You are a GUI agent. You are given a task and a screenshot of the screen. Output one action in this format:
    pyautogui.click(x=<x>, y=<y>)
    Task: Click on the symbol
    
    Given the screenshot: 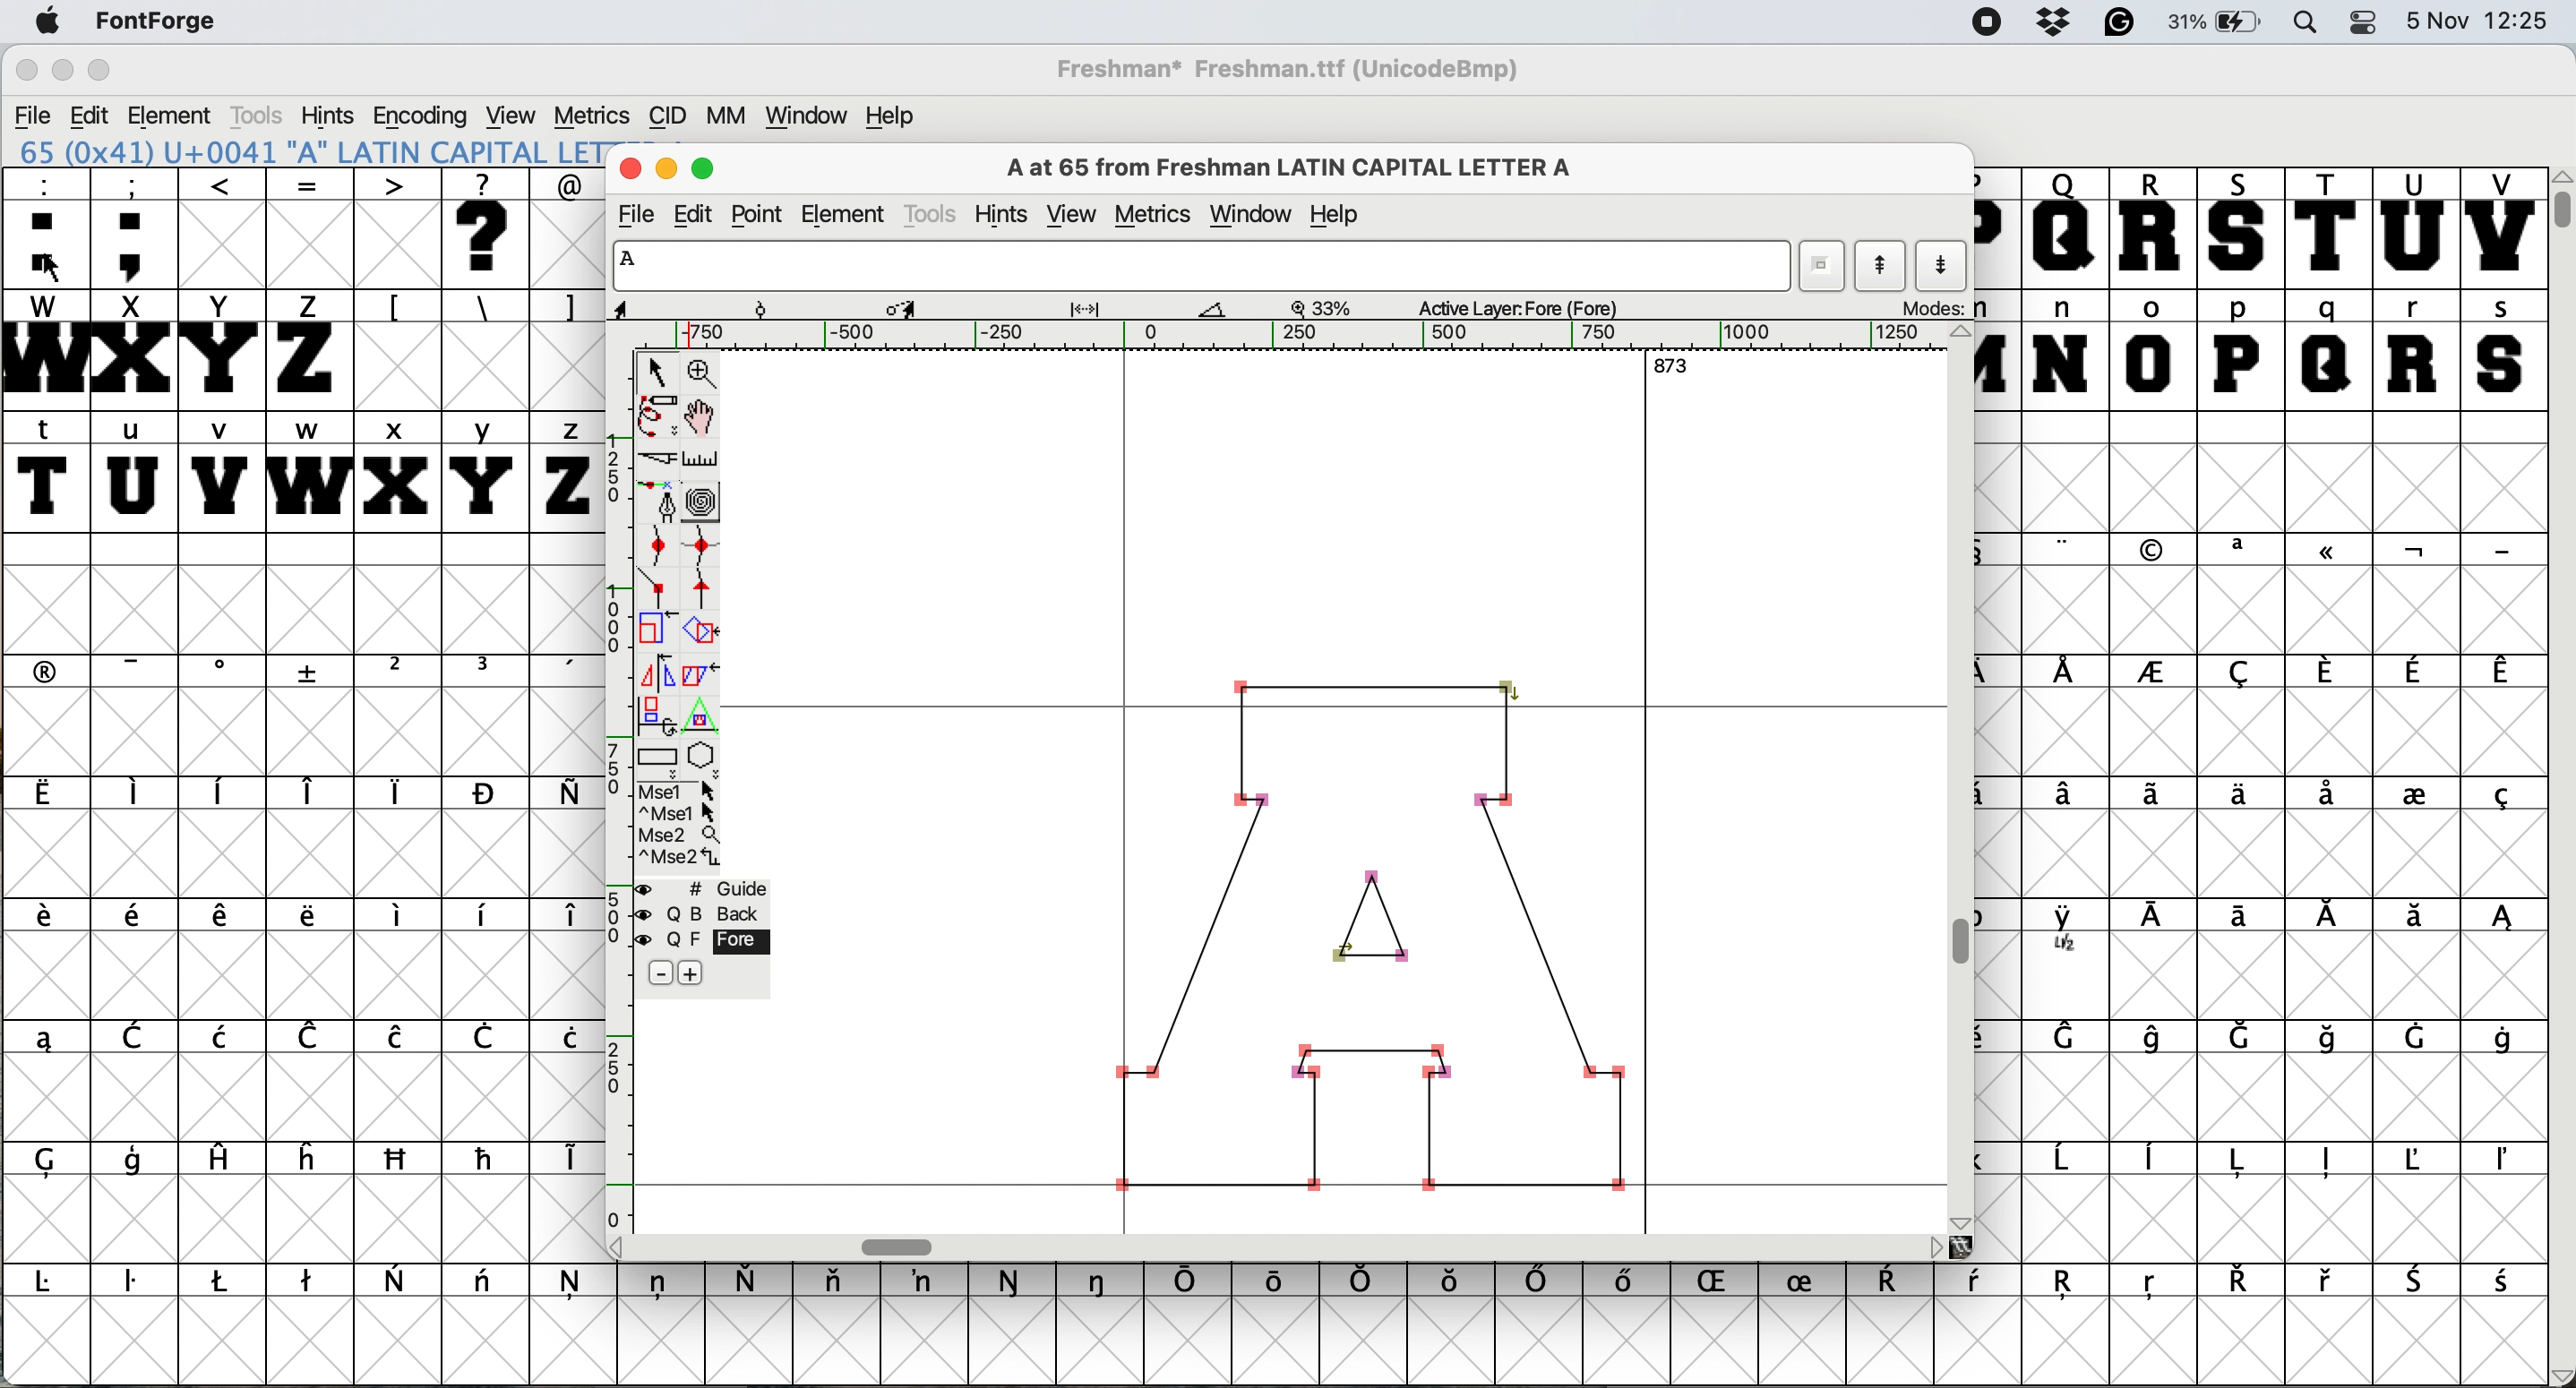 What is the action you would take?
    pyautogui.click(x=1897, y=1282)
    